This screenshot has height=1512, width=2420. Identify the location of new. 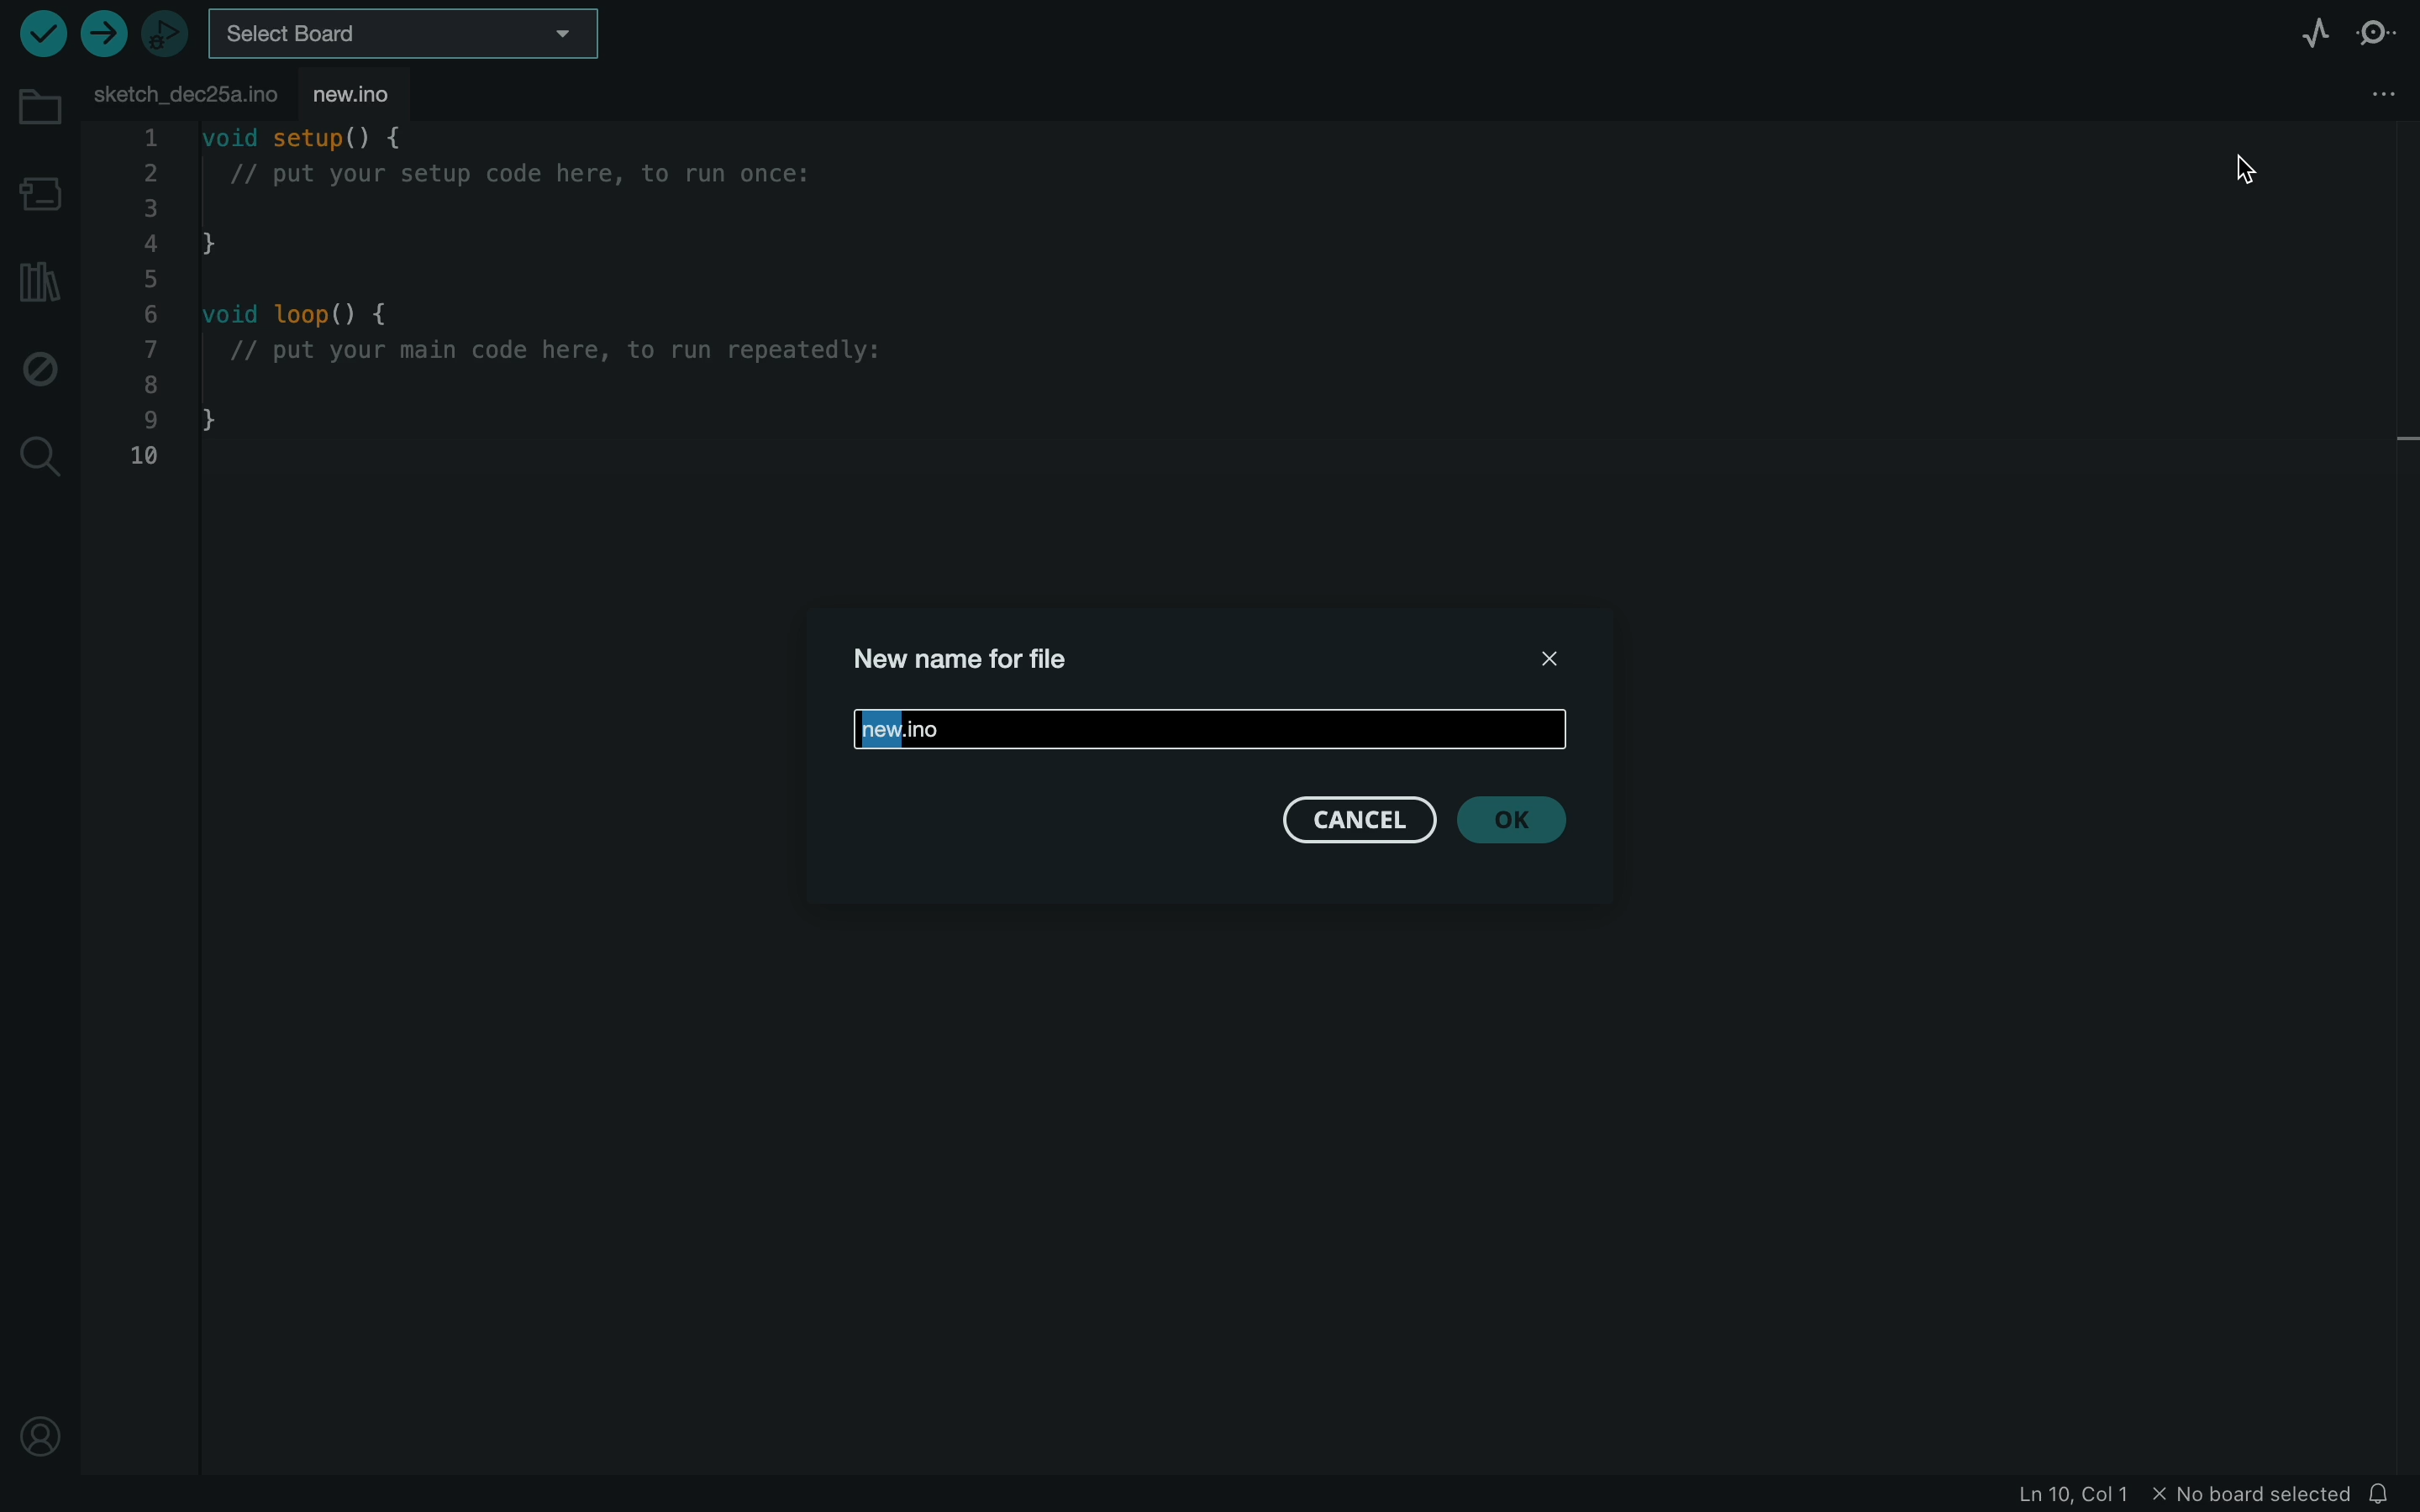
(374, 93).